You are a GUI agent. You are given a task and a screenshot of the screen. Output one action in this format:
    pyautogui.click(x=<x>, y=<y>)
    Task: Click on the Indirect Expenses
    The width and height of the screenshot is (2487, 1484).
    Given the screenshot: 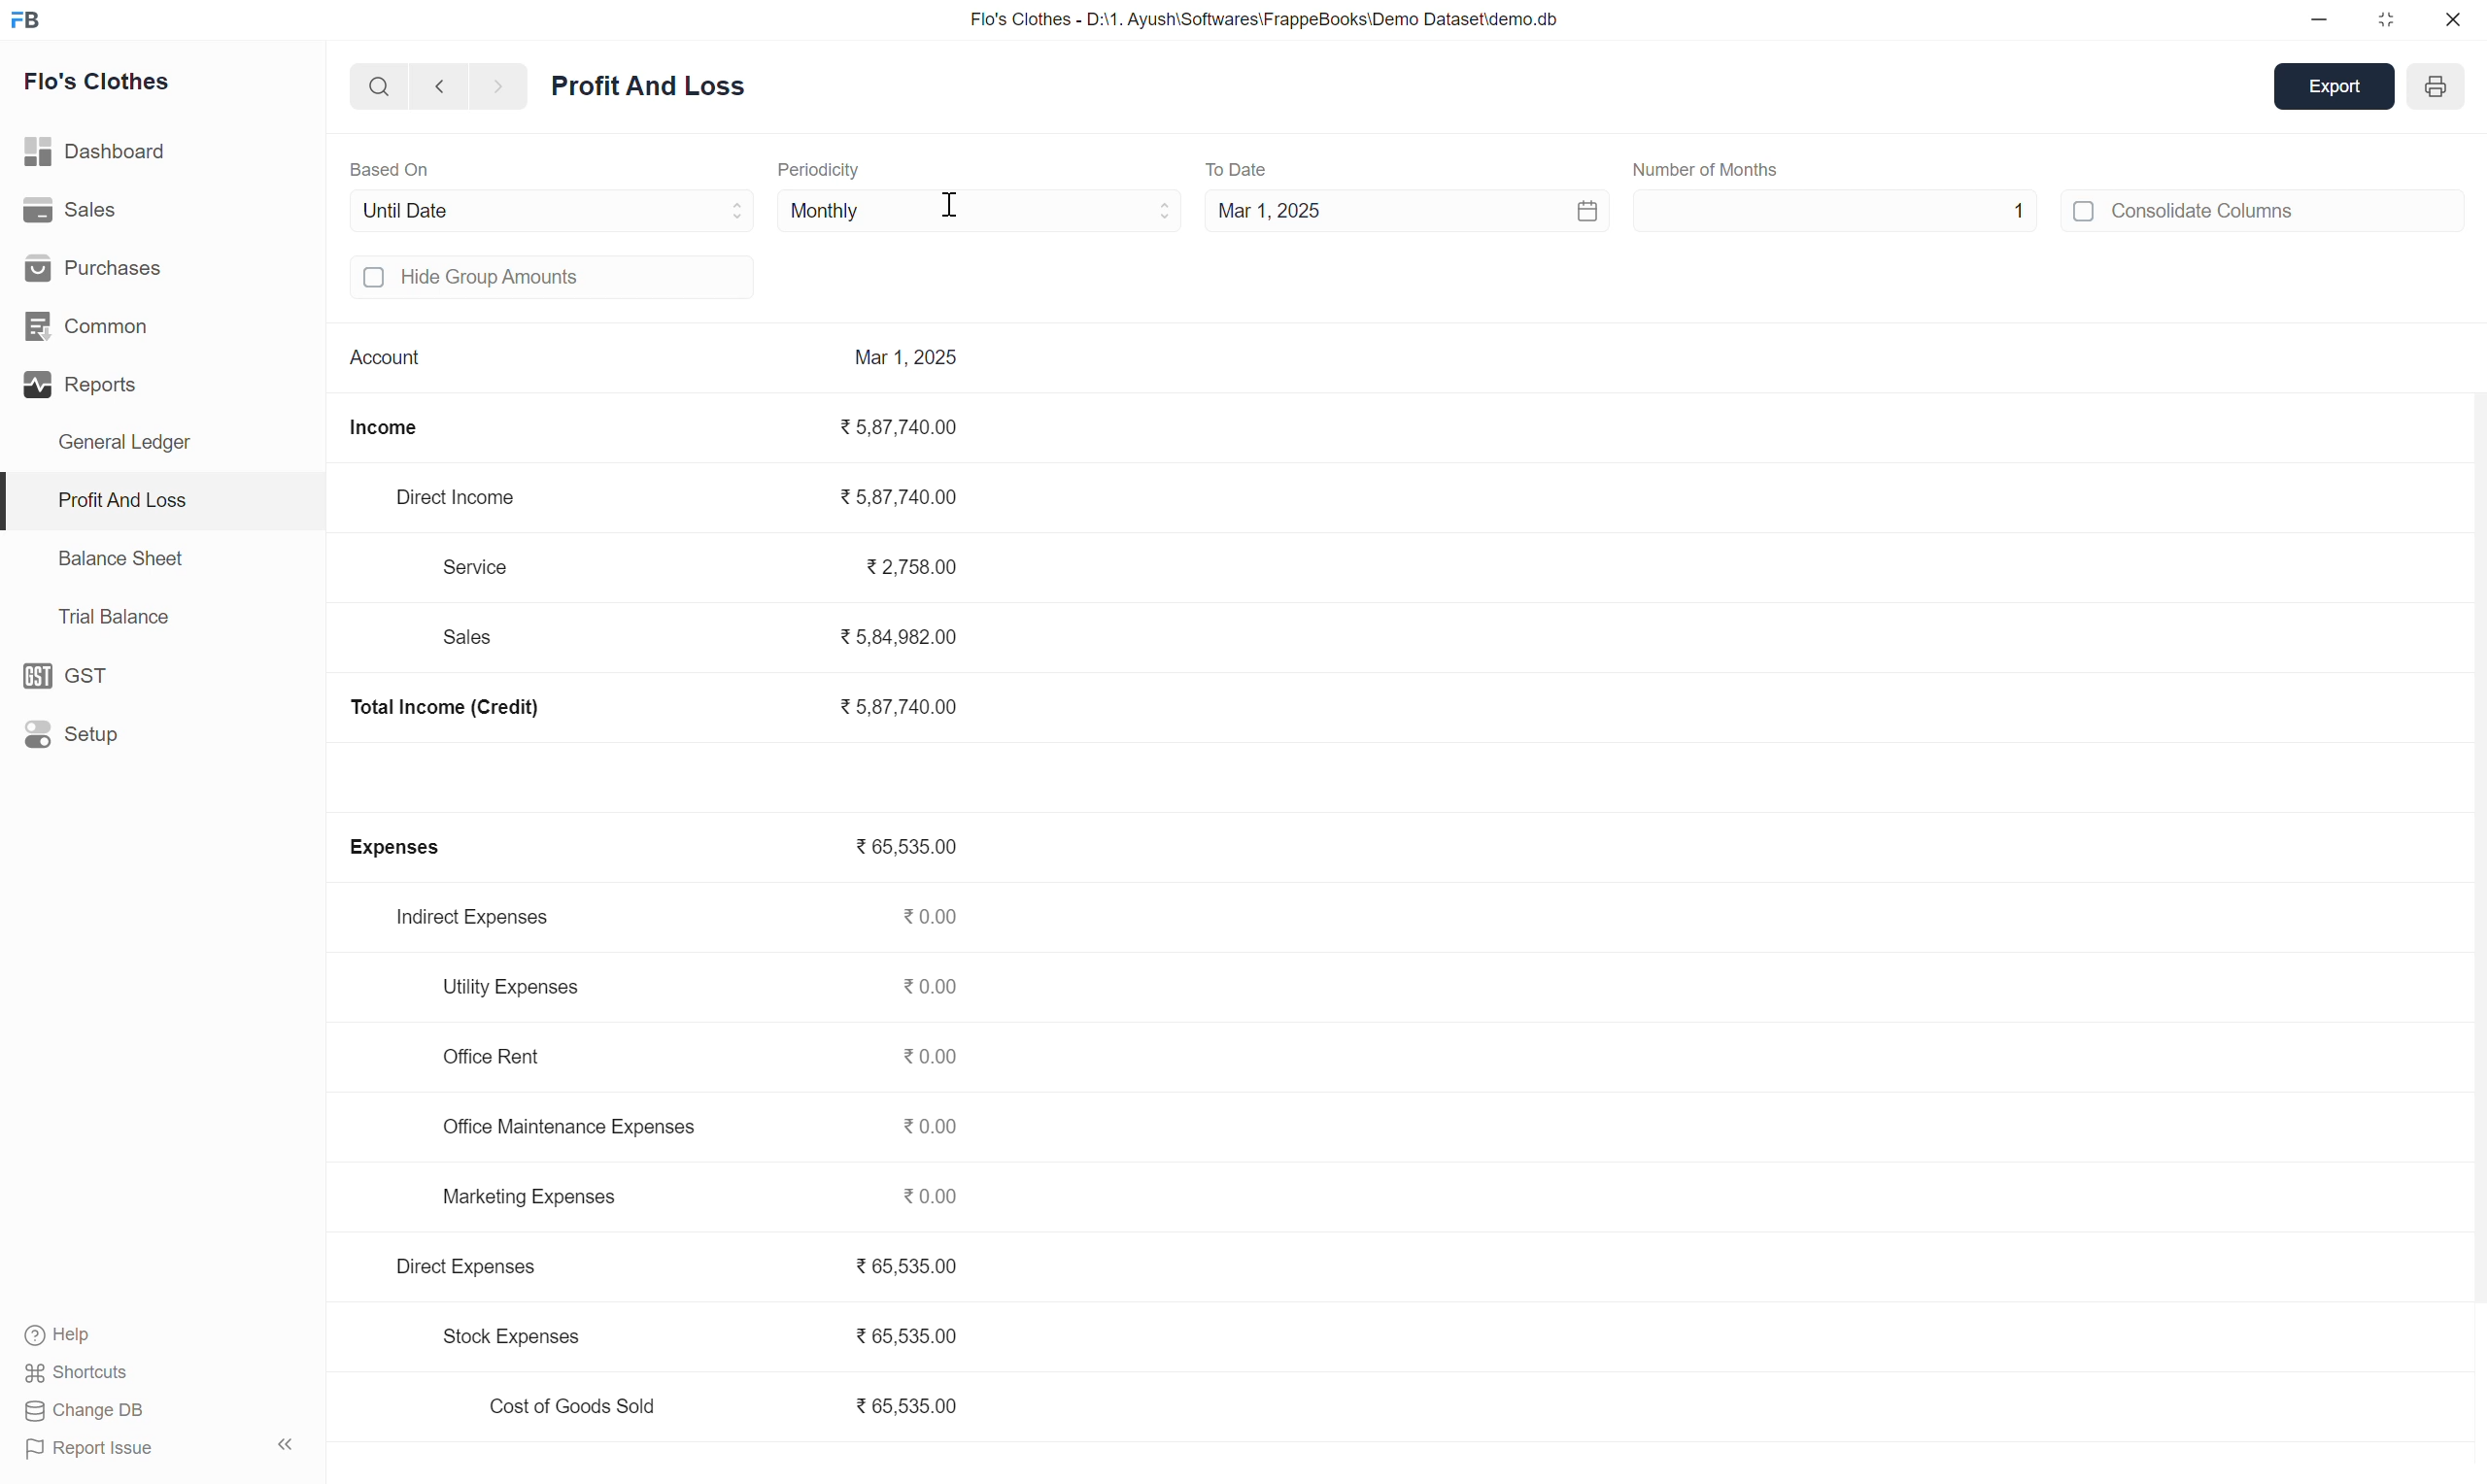 What is the action you would take?
    pyautogui.click(x=482, y=915)
    